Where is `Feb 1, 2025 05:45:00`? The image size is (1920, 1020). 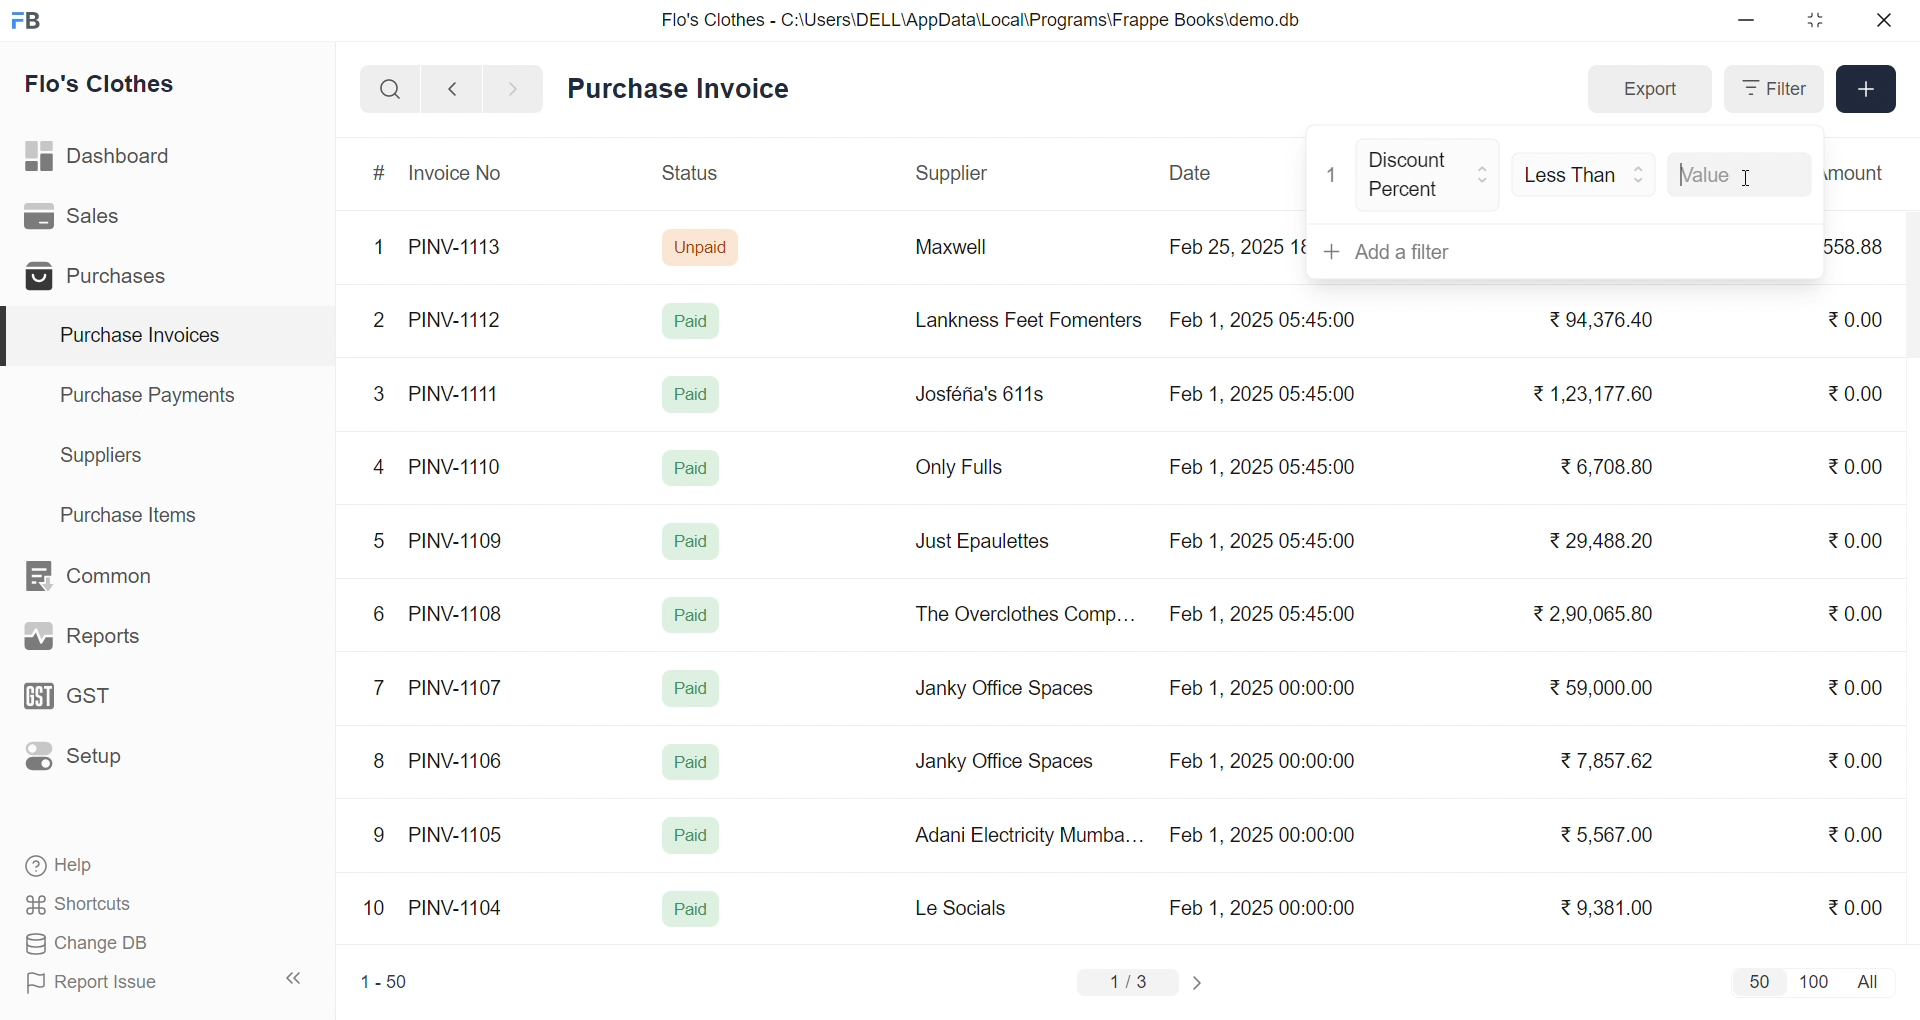 Feb 1, 2025 05:45:00 is located at coordinates (1261, 541).